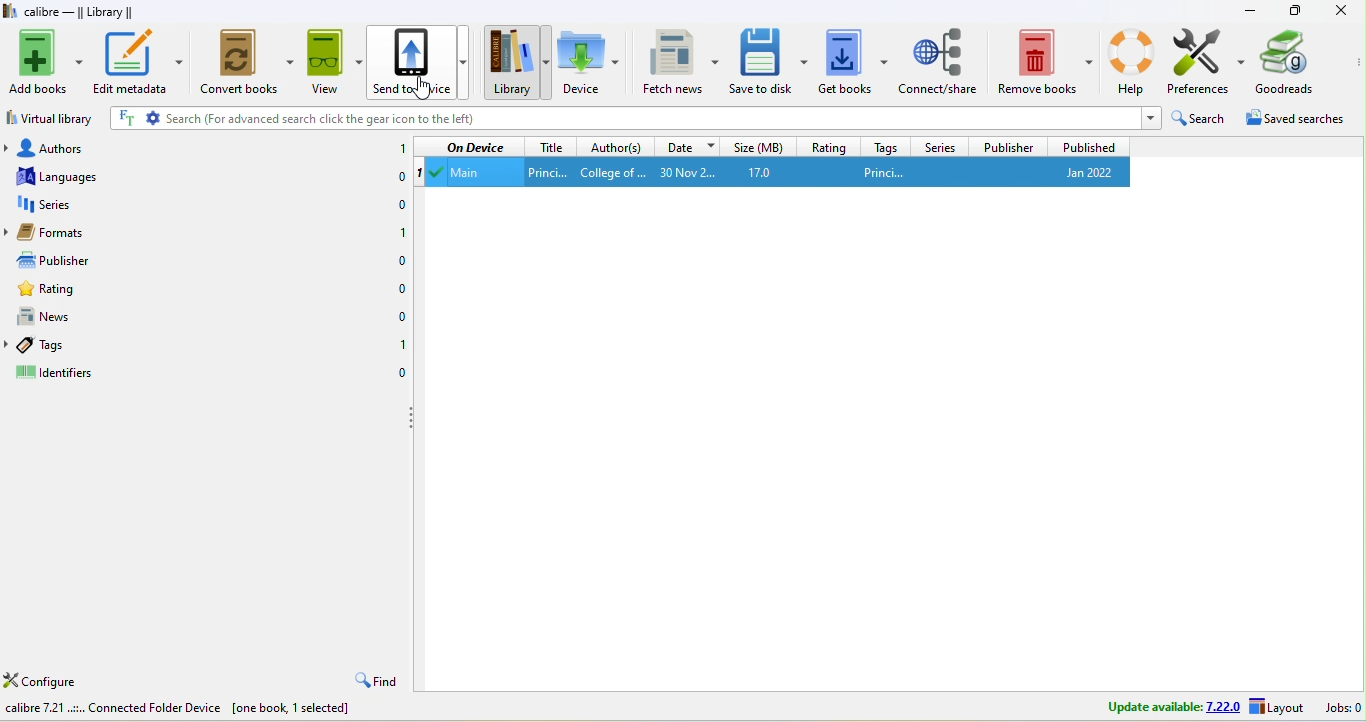  Describe the element at coordinates (680, 65) in the screenshot. I see `fetch news` at that location.